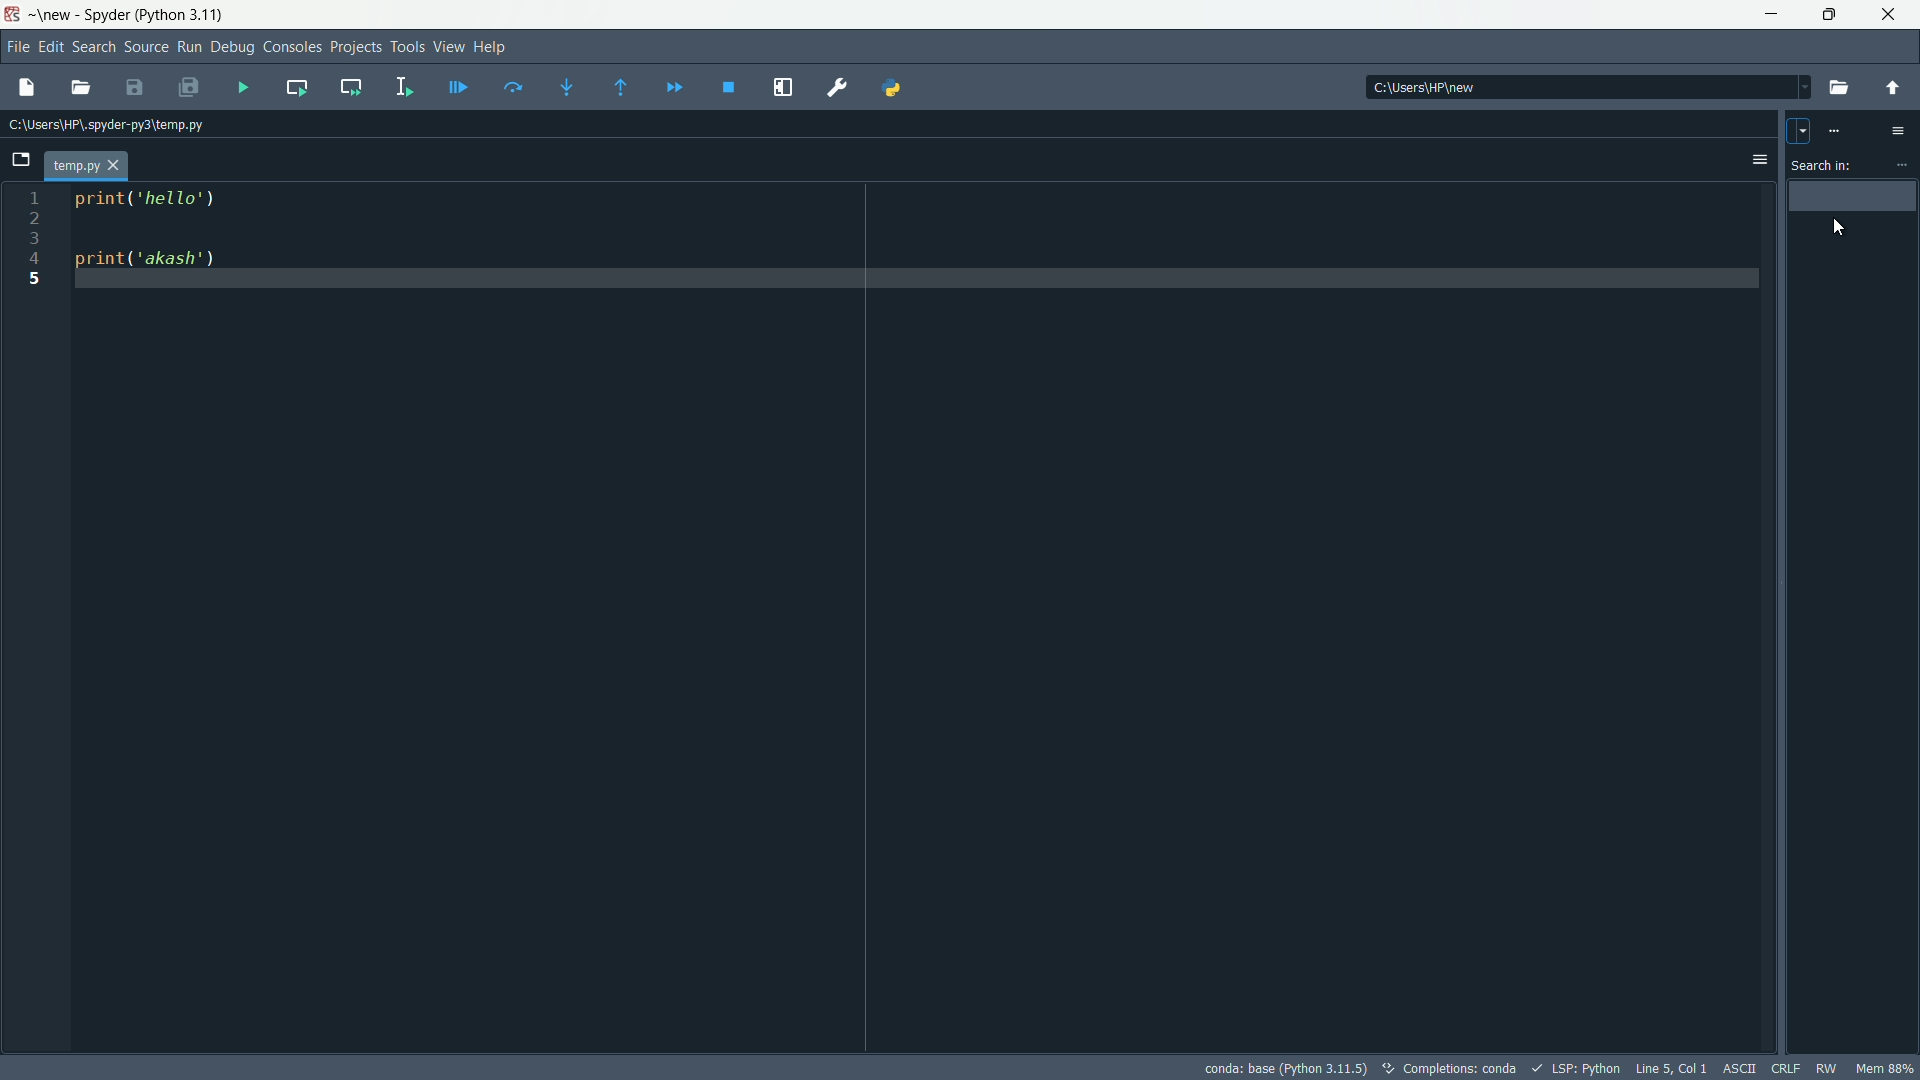 The image size is (1920, 1080). Describe the element at coordinates (728, 87) in the screenshot. I see `stop debugging` at that location.